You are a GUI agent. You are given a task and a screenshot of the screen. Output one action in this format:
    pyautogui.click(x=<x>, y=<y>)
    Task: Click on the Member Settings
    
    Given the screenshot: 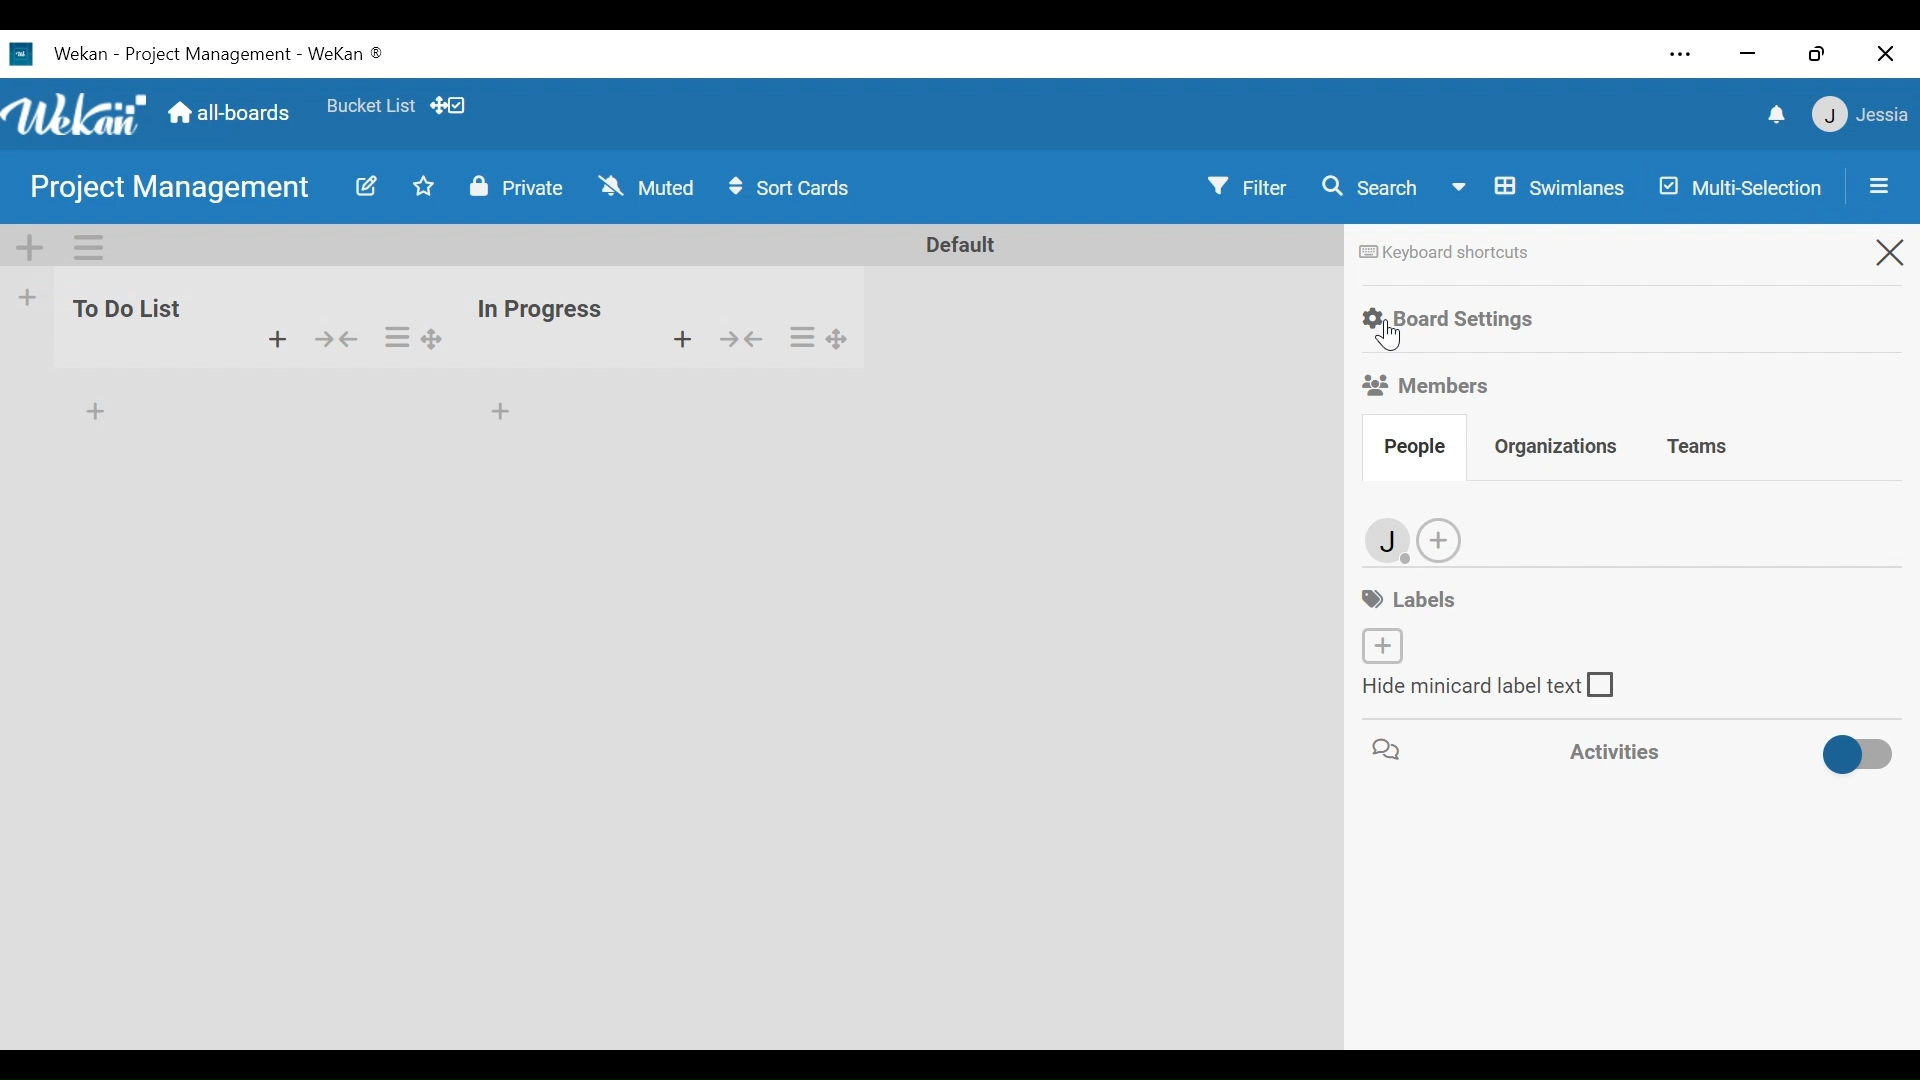 What is the action you would take?
    pyautogui.click(x=1862, y=115)
    